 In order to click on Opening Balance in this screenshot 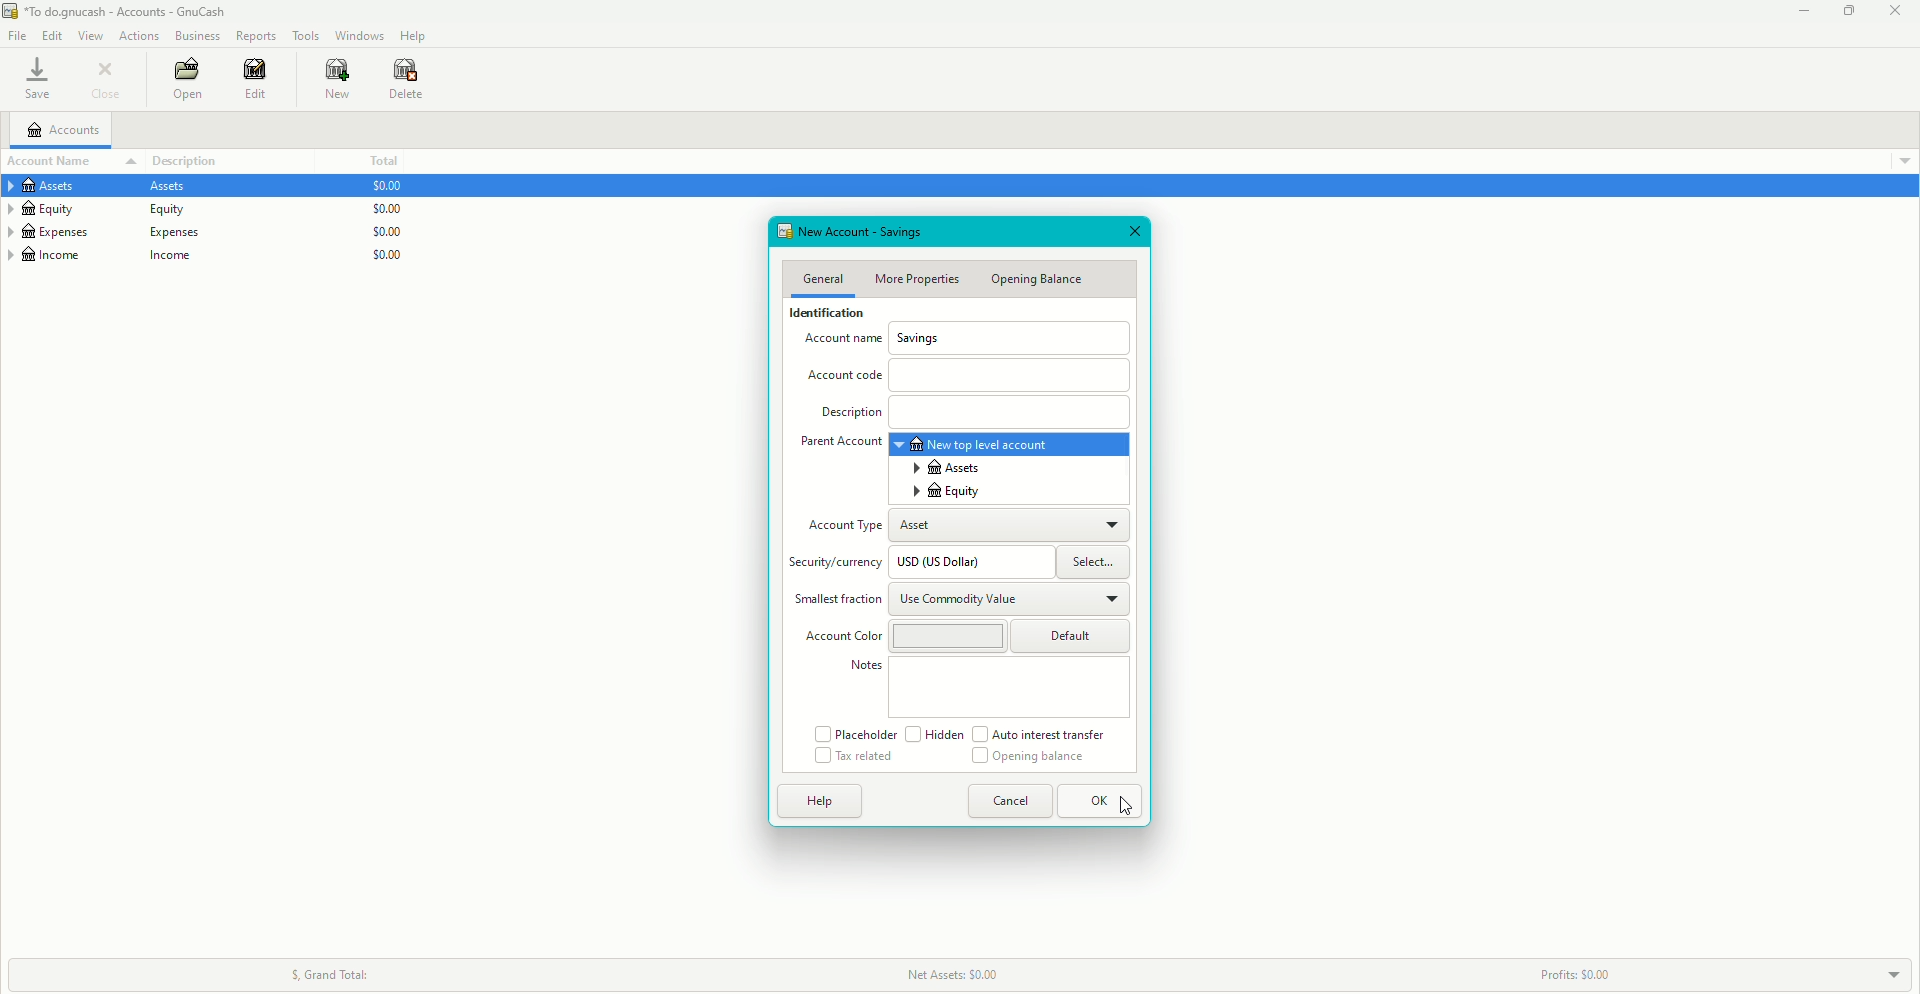, I will do `click(1038, 279)`.